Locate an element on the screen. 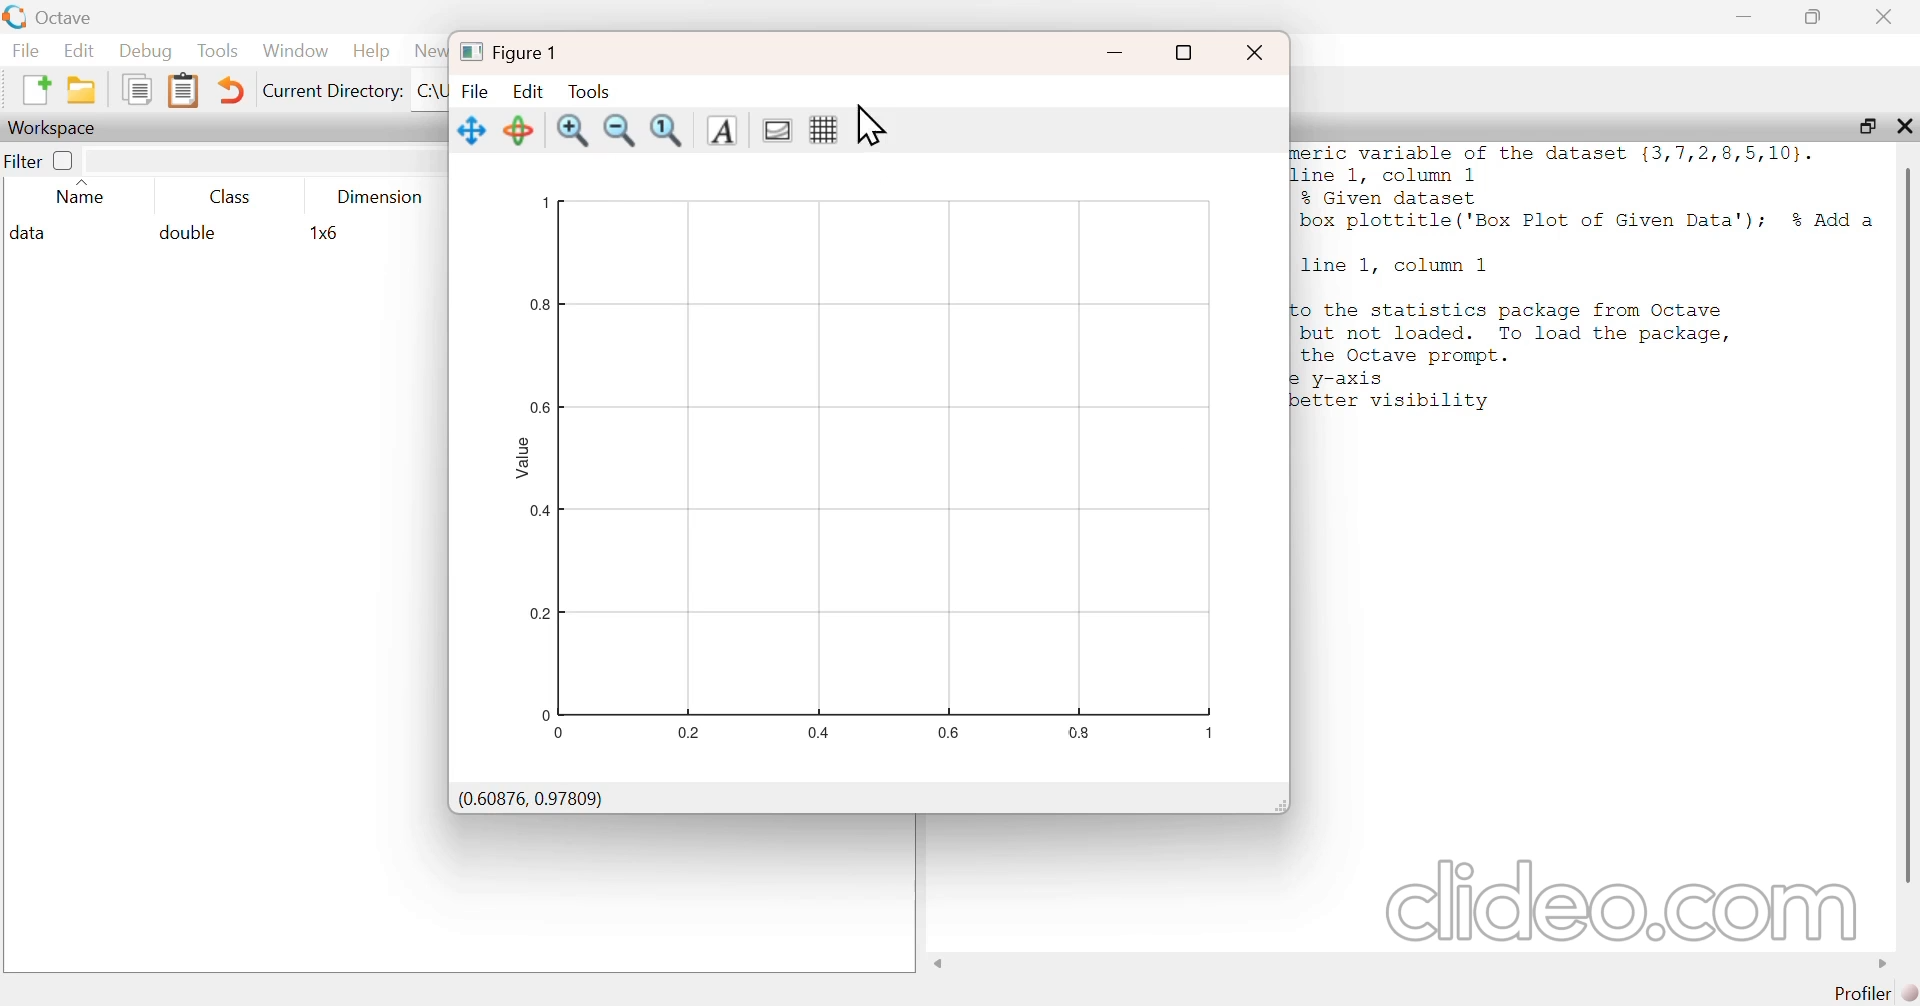 This screenshot has height=1006, width=1920. filter input field is located at coordinates (271, 159).